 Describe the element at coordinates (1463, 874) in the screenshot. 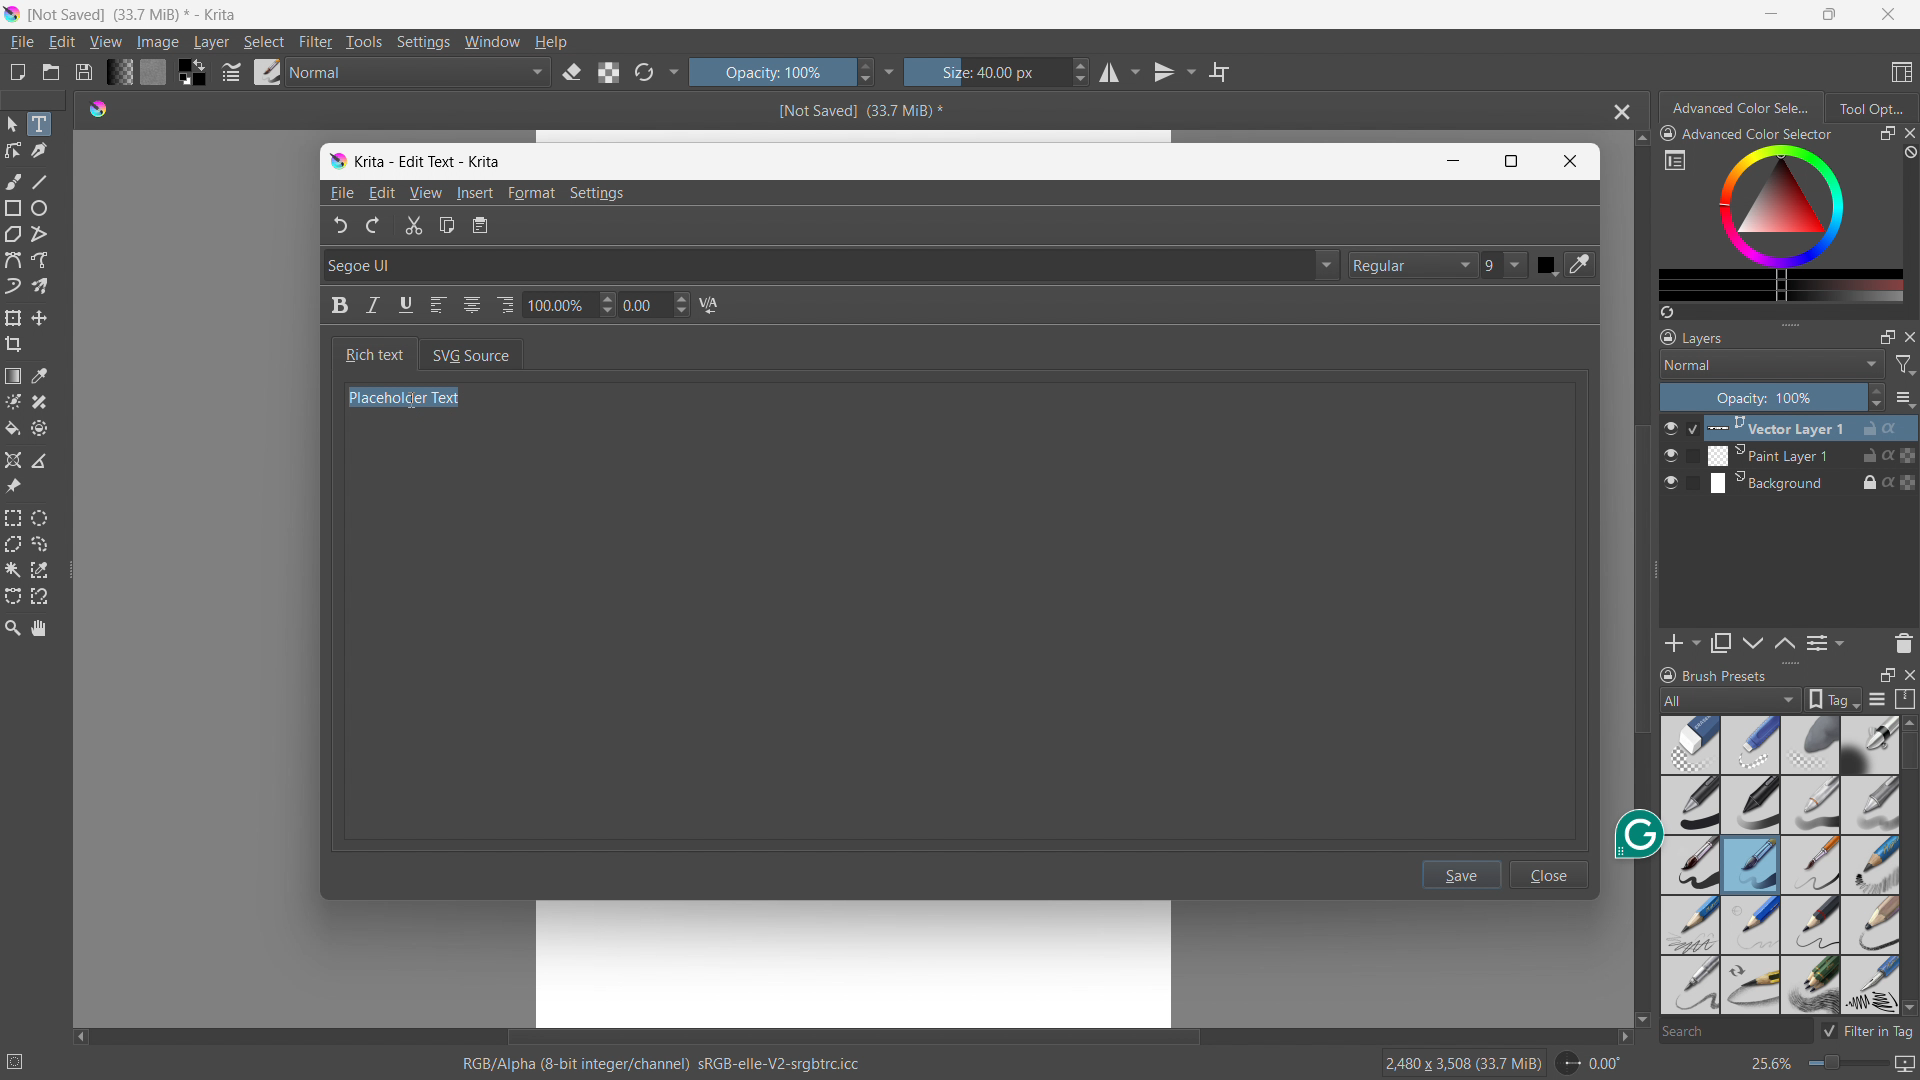

I see `save` at that location.